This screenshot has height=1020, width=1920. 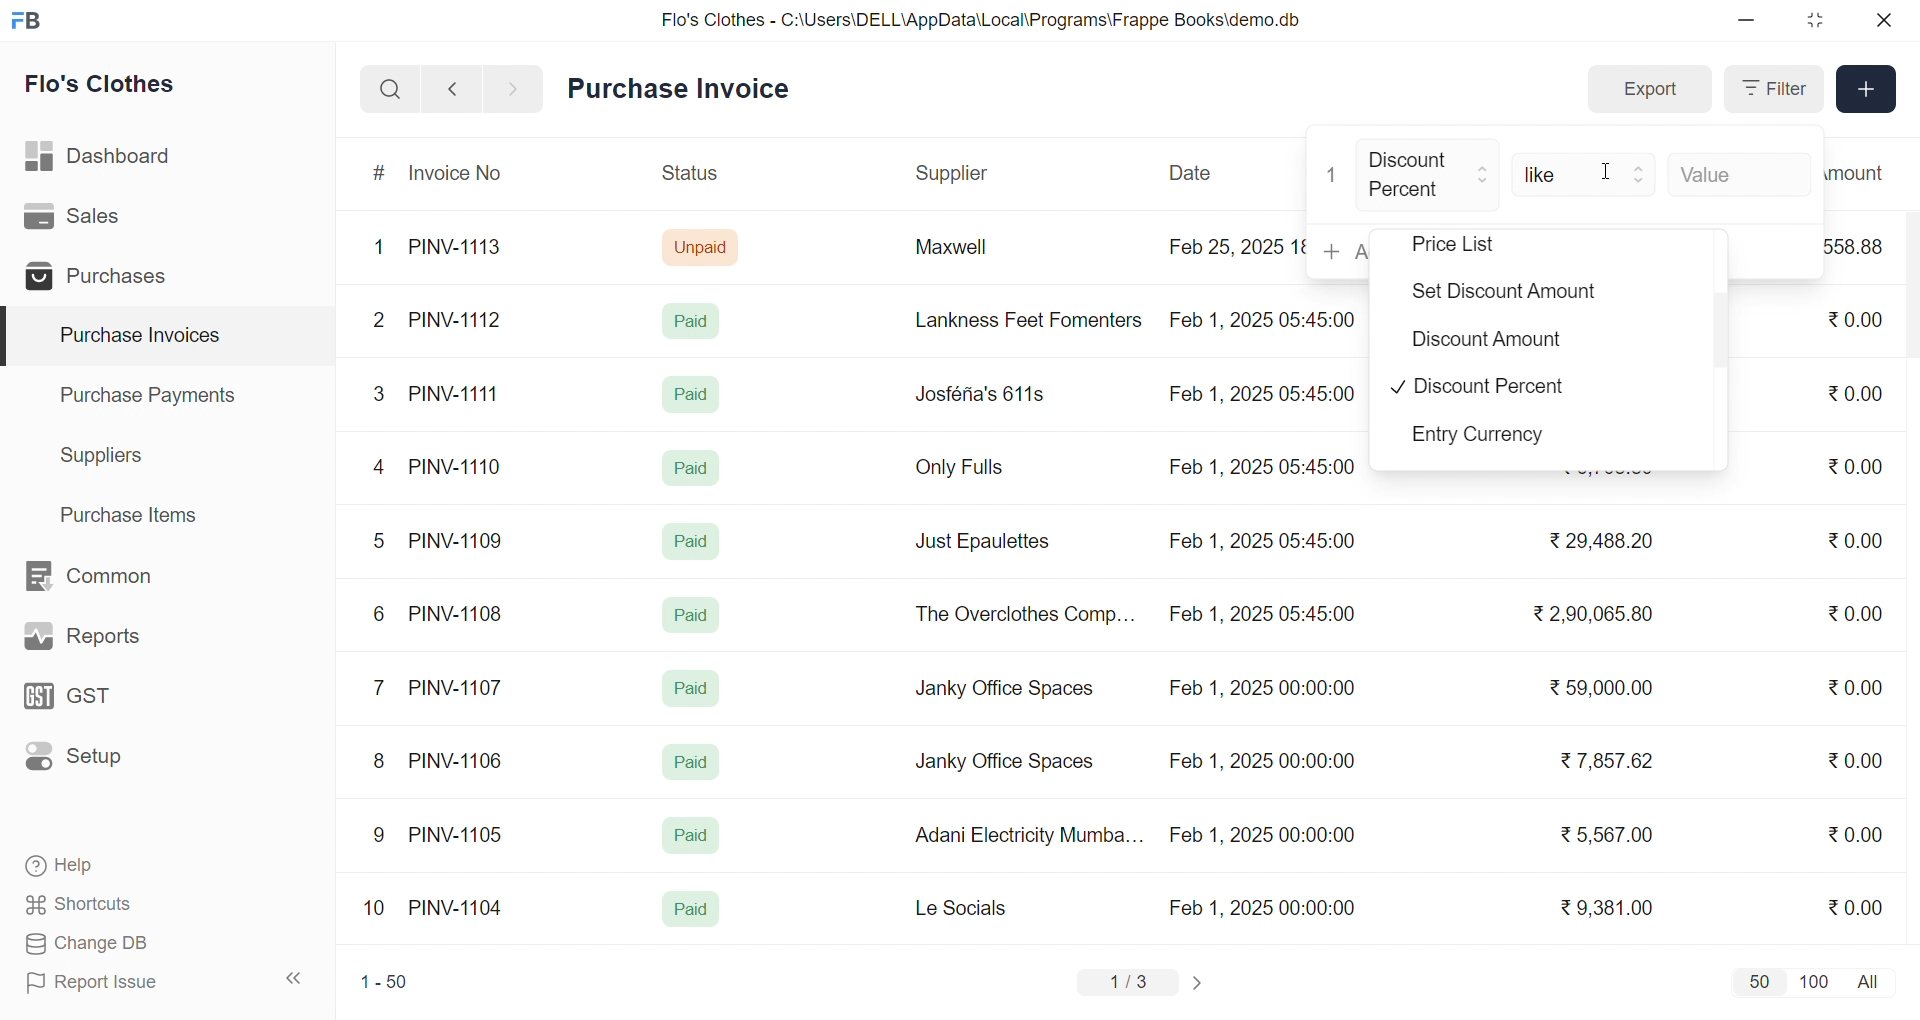 What do you see at coordinates (1260, 396) in the screenshot?
I see `Feb 1, 2025 05:45:00` at bounding box center [1260, 396].